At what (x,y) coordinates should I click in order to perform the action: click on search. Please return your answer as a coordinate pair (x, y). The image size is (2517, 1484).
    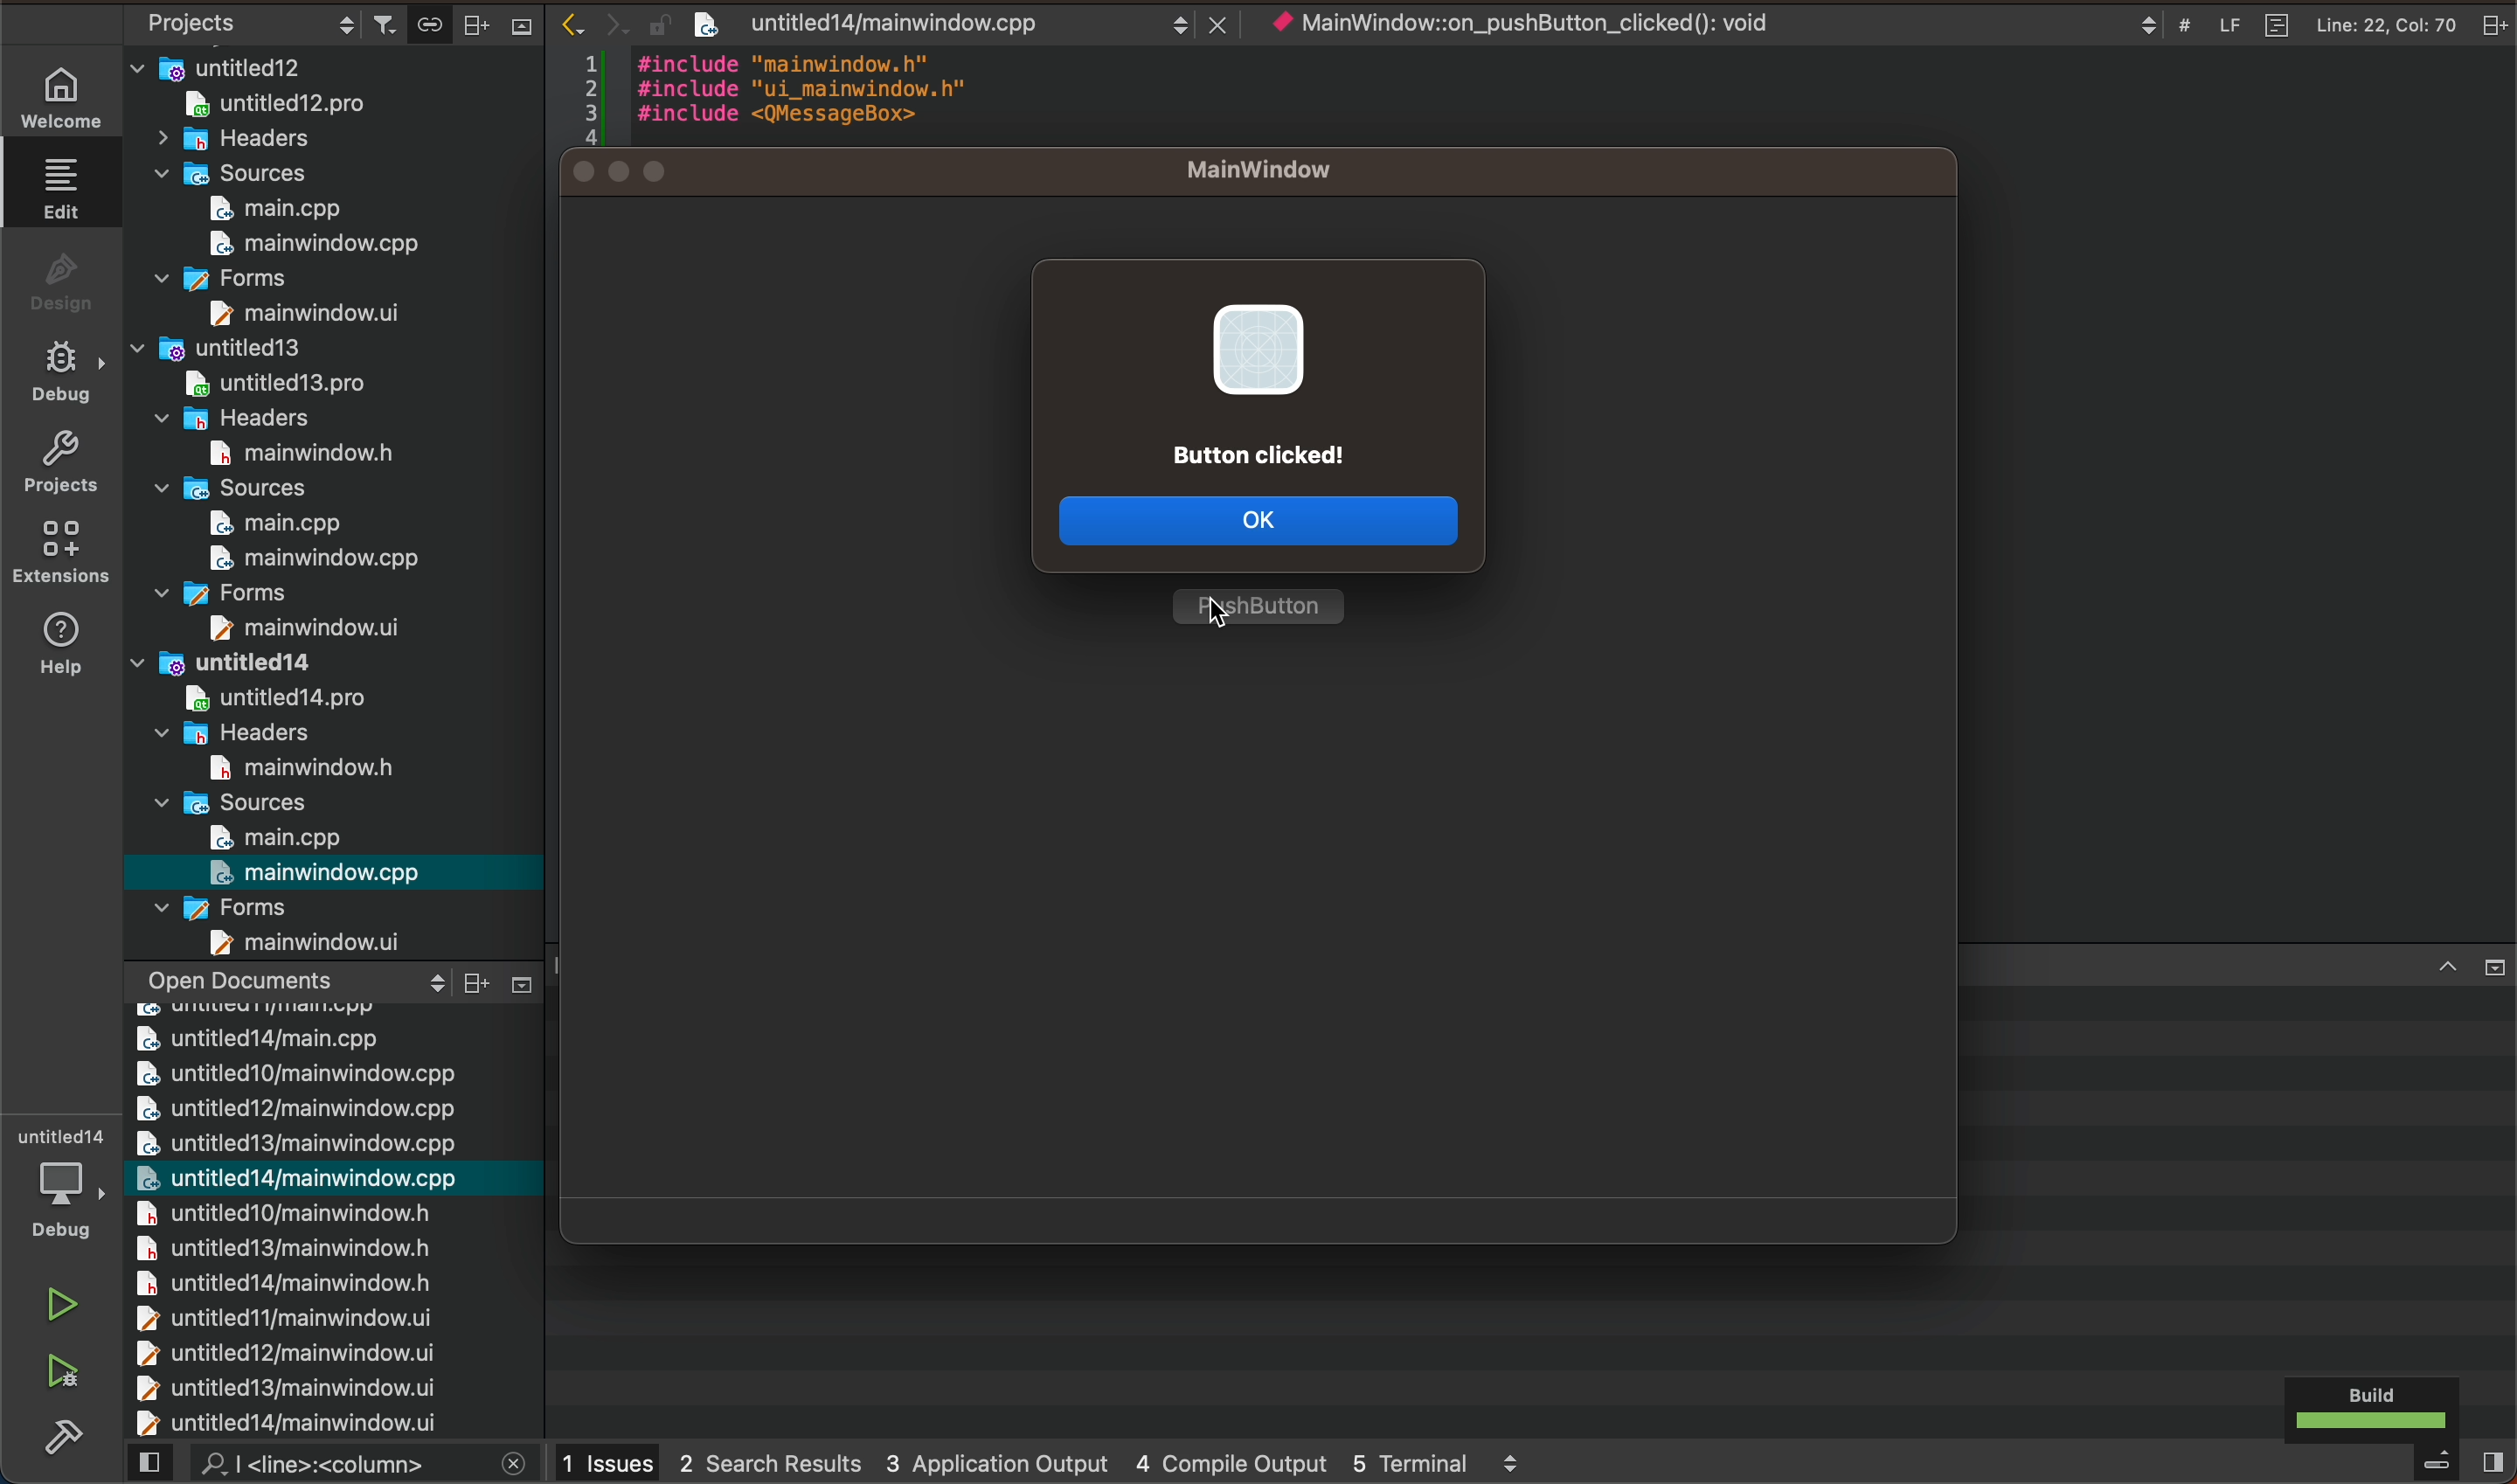
    Looking at the image, I should click on (332, 1464).